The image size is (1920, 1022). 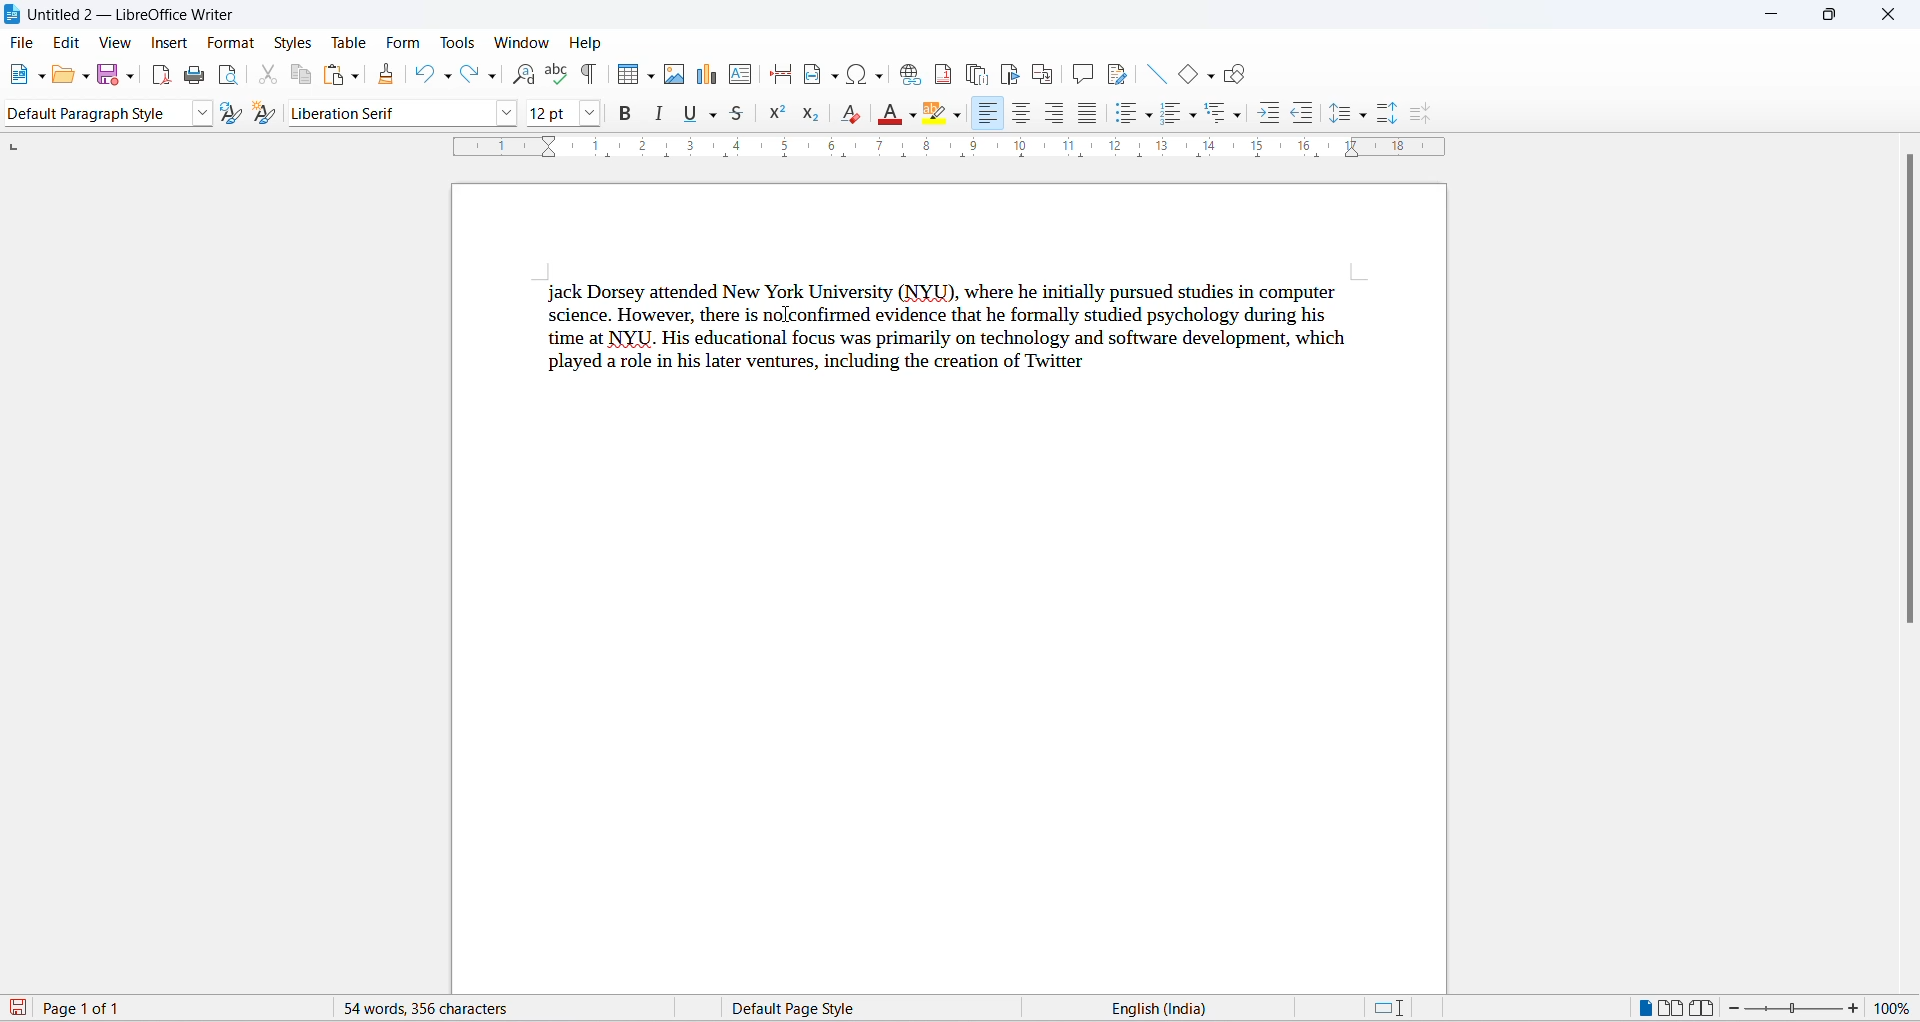 What do you see at coordinates (1897, 1011) in the screenshot?
I see `zoom percentage` at bounding box center [1897, 1011].